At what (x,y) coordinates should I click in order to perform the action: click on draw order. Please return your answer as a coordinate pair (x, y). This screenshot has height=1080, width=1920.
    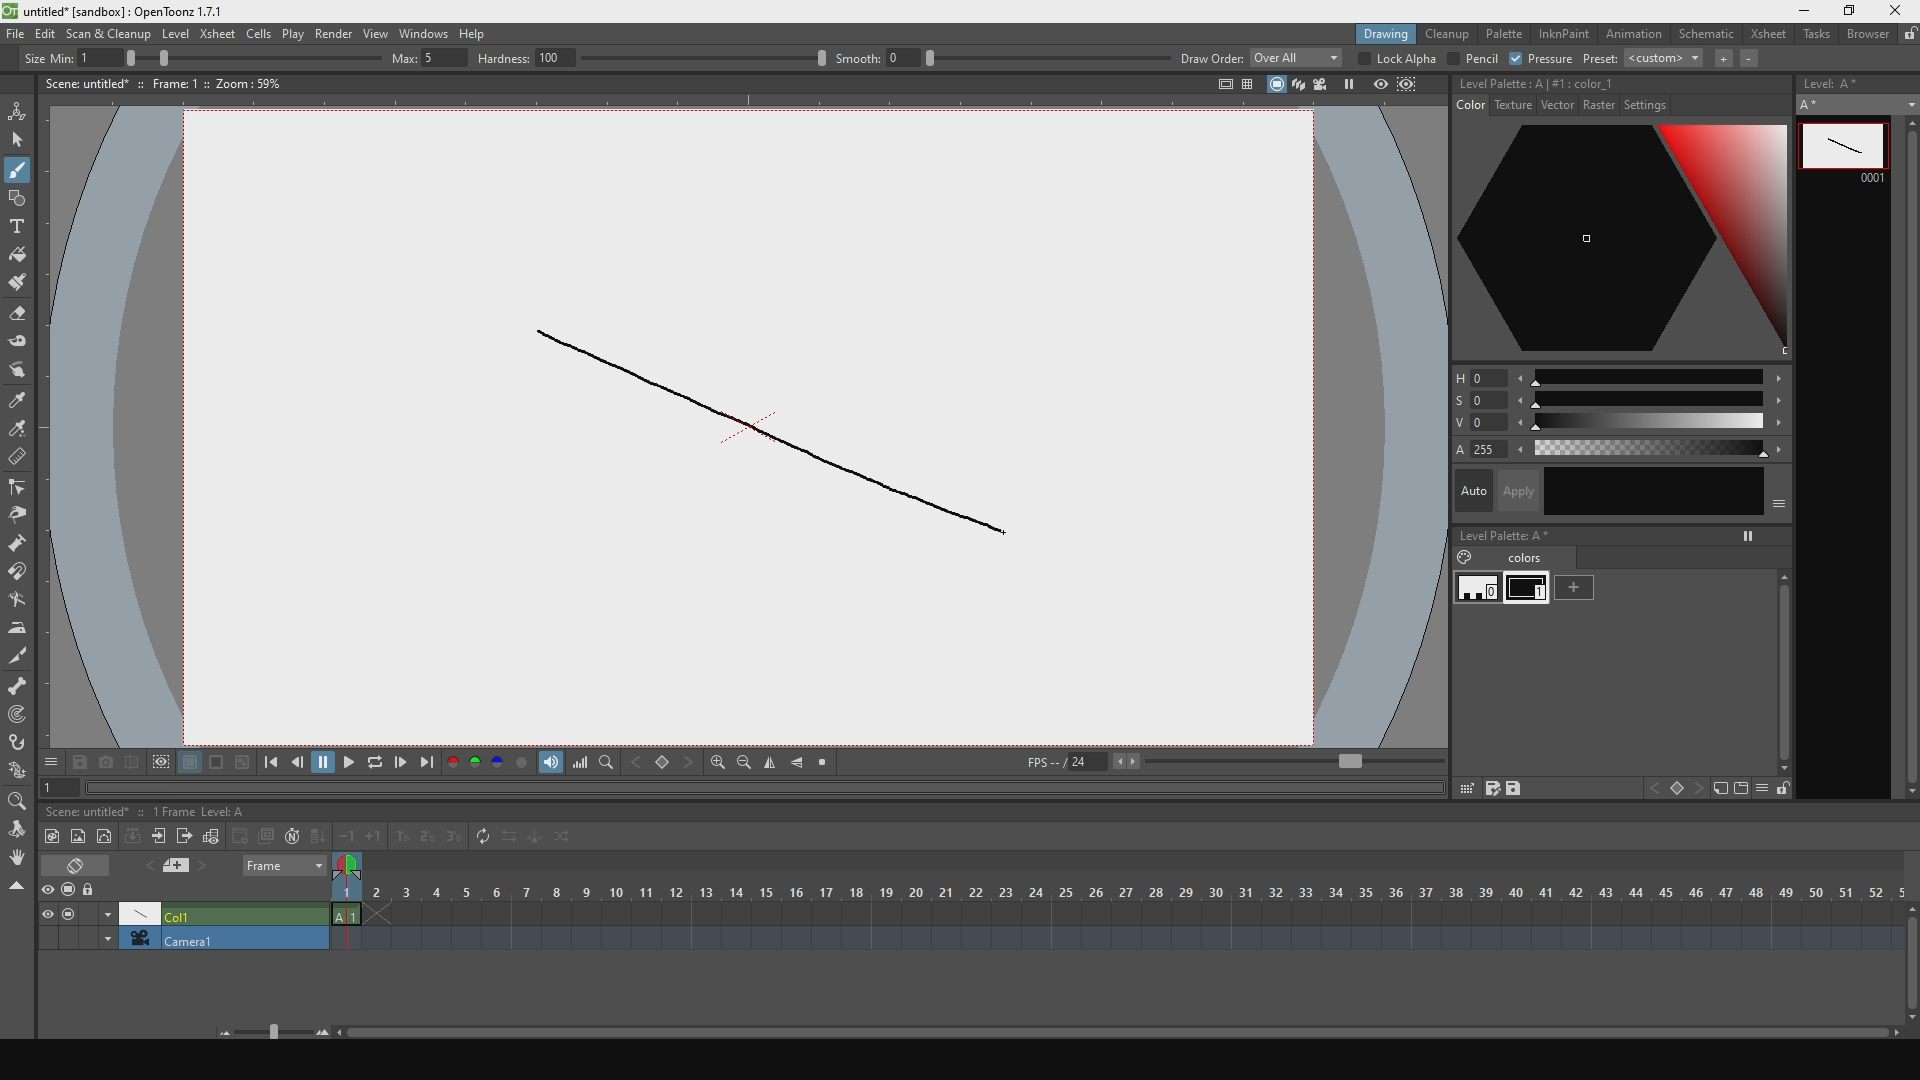
    Looking at the image, I should click on (1208, 58).